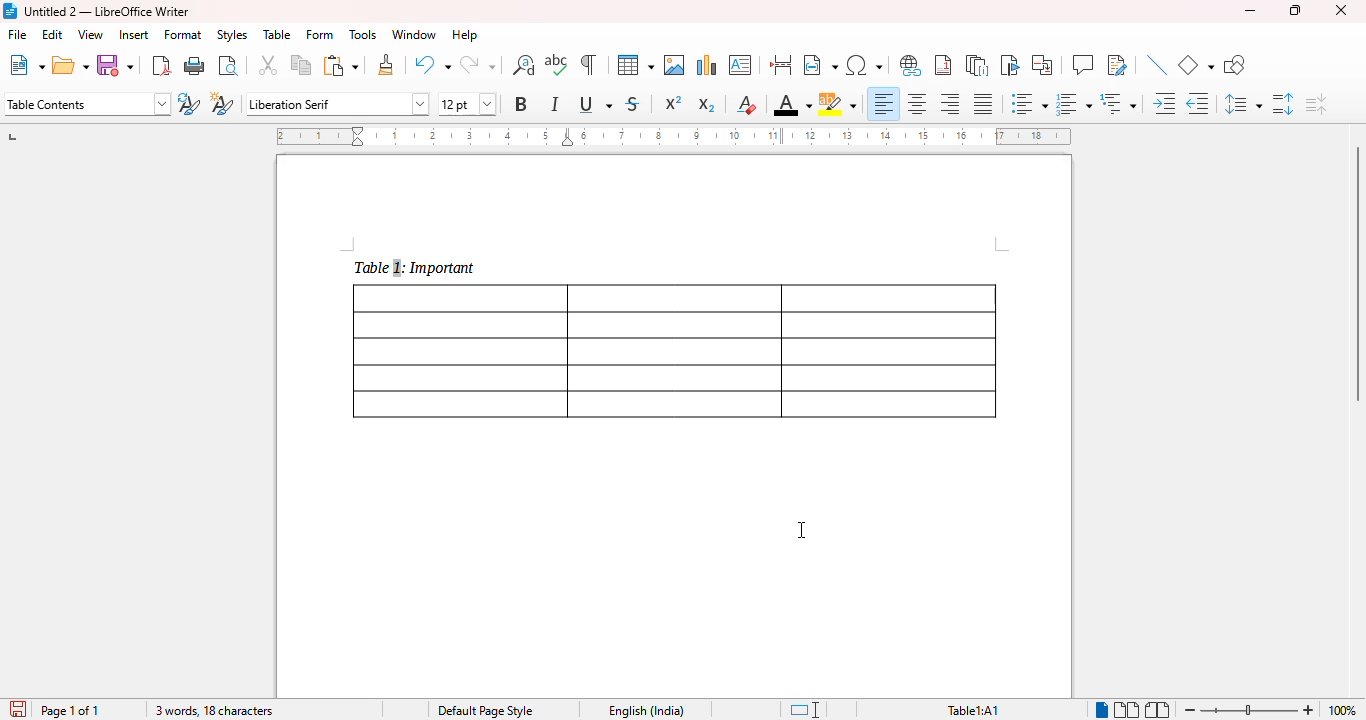 This screenshot has height=720, width=1366. Describe the element at coordinates (780, 64) in the screenshot. I see `insert page break` at that location.